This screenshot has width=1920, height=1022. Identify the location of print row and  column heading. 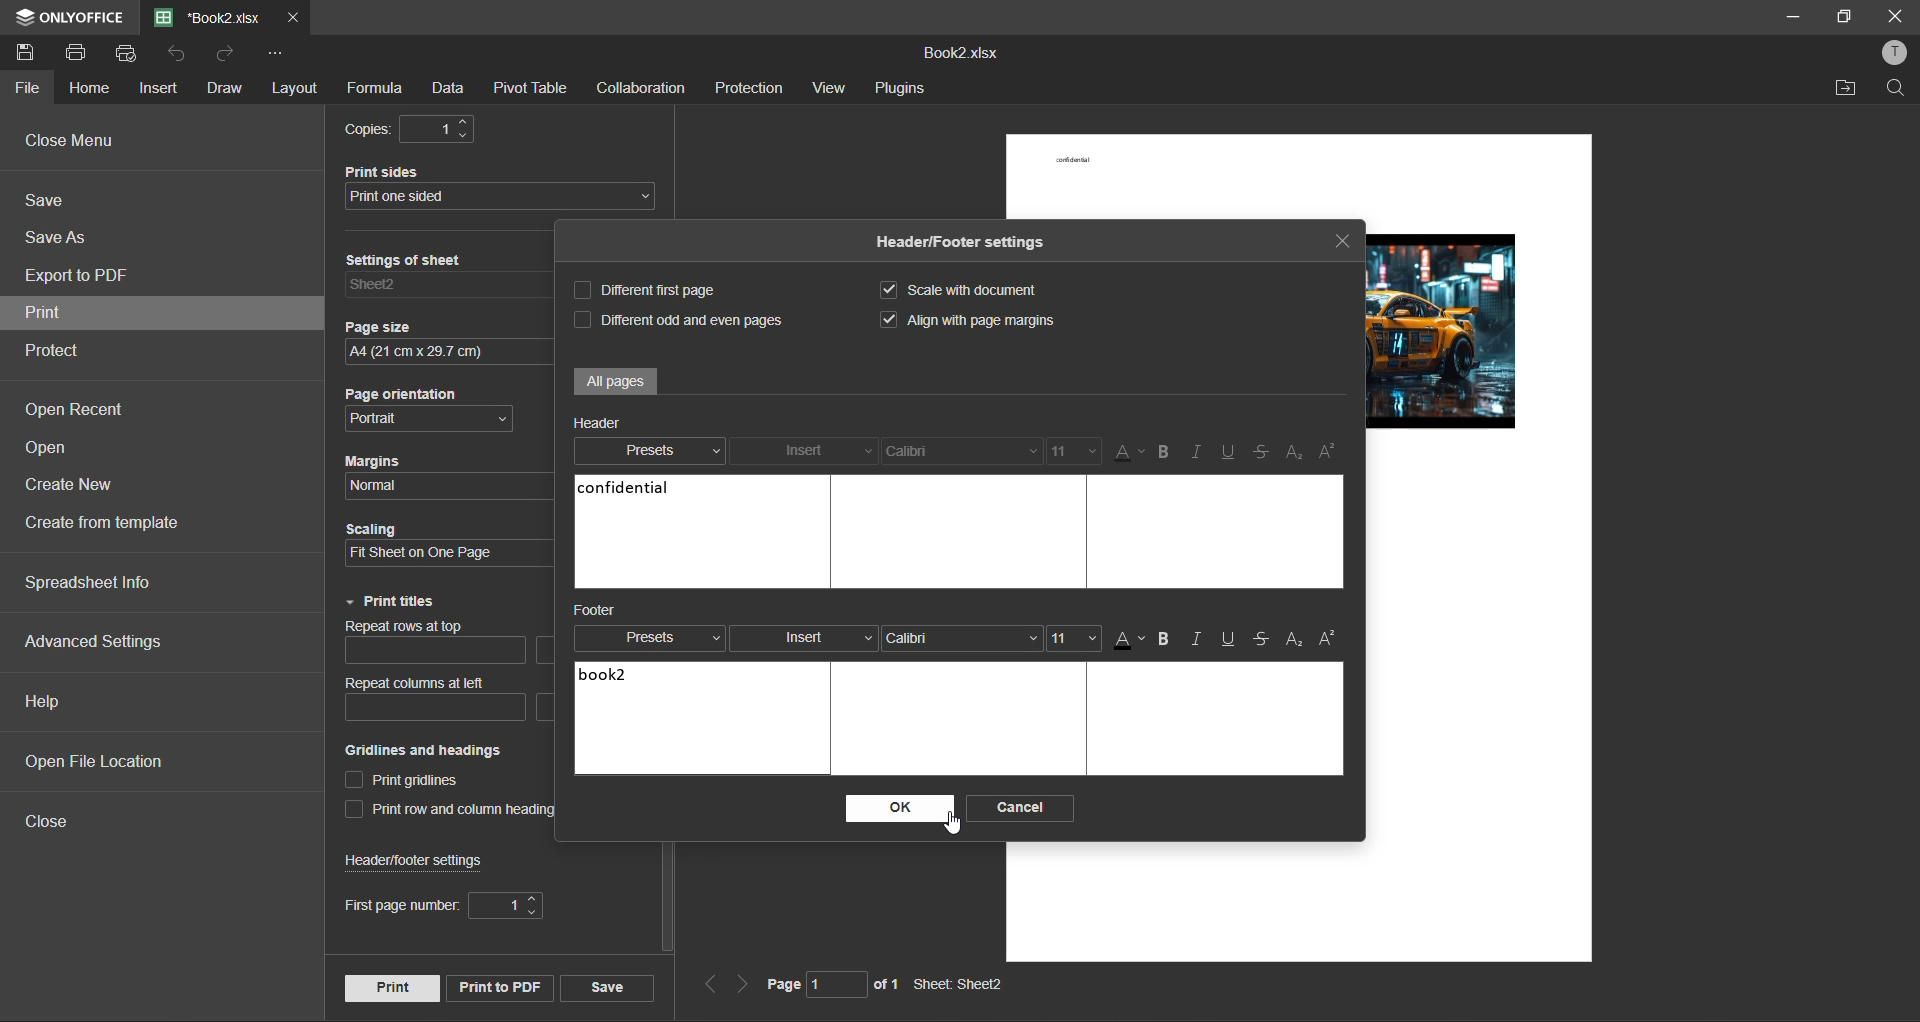
(448, 810).